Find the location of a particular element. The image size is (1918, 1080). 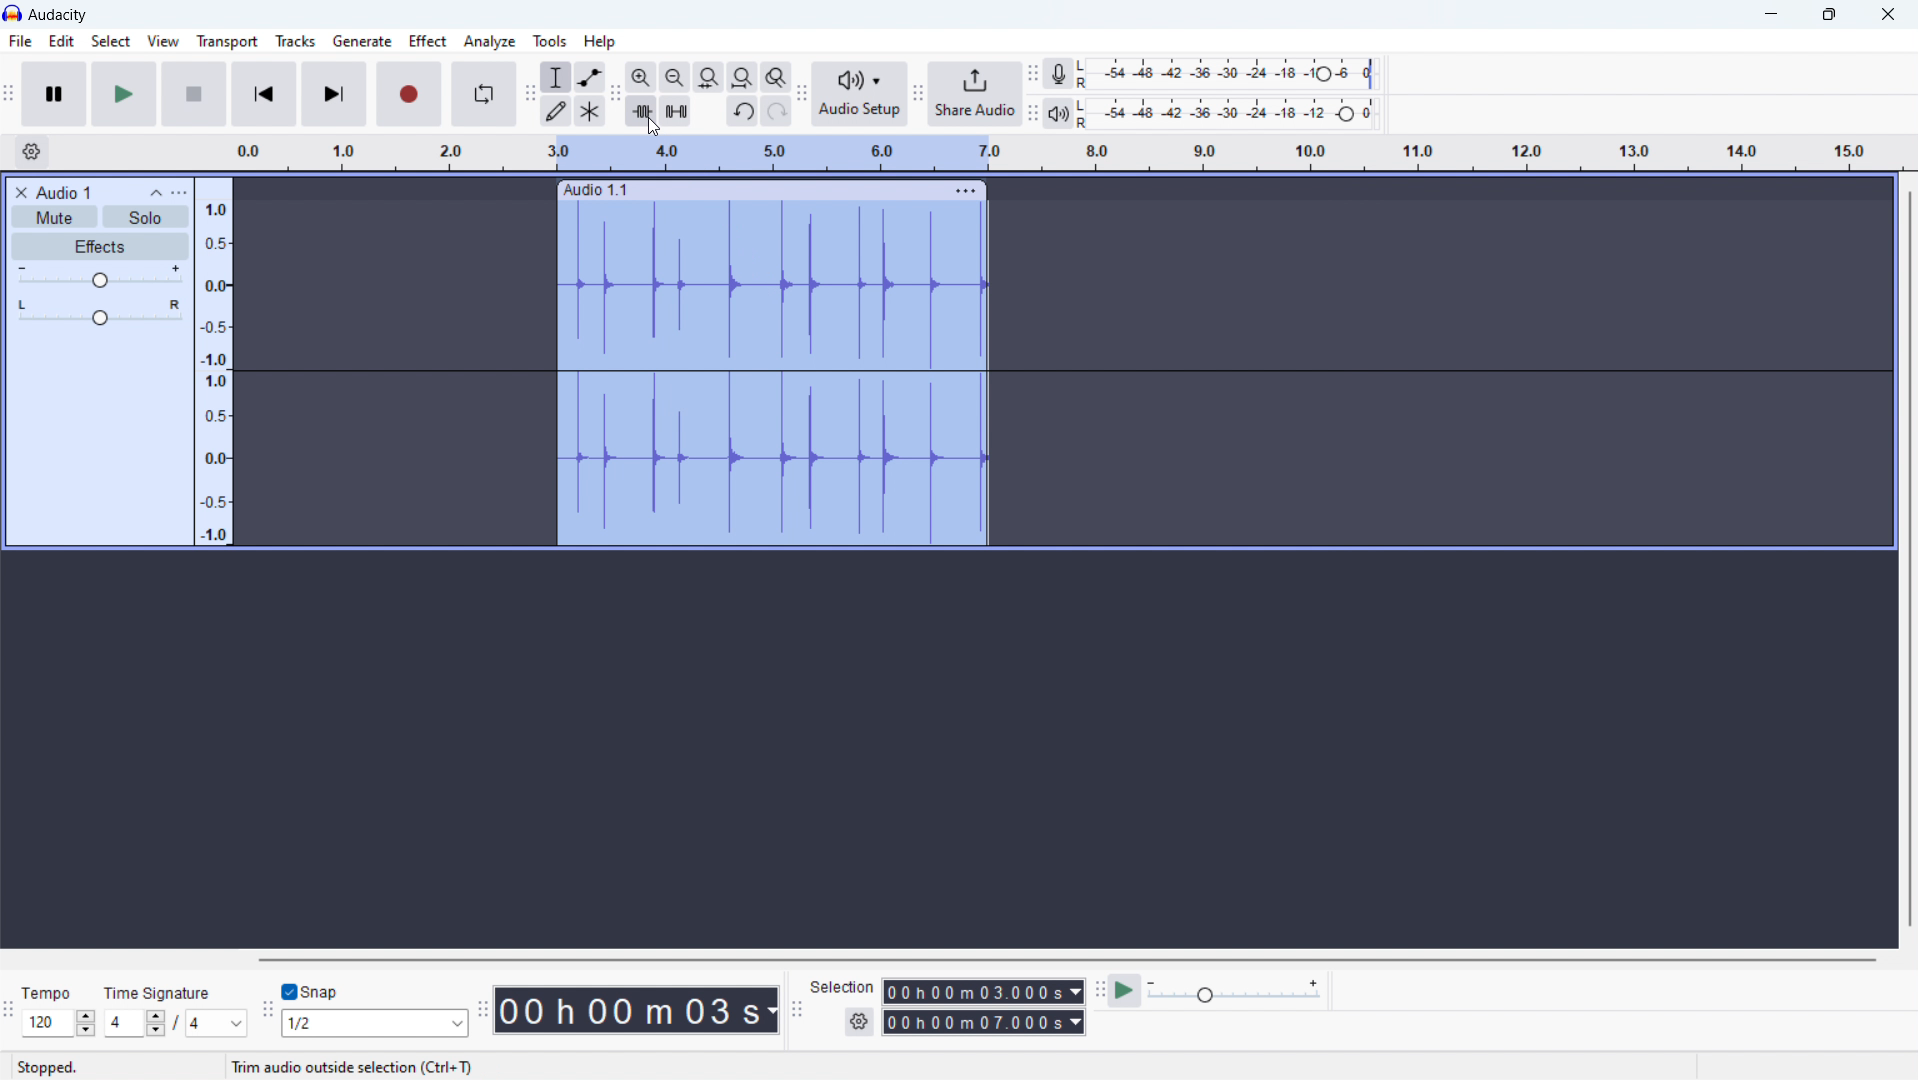

toggle snap is located at coordinates (310, 991).